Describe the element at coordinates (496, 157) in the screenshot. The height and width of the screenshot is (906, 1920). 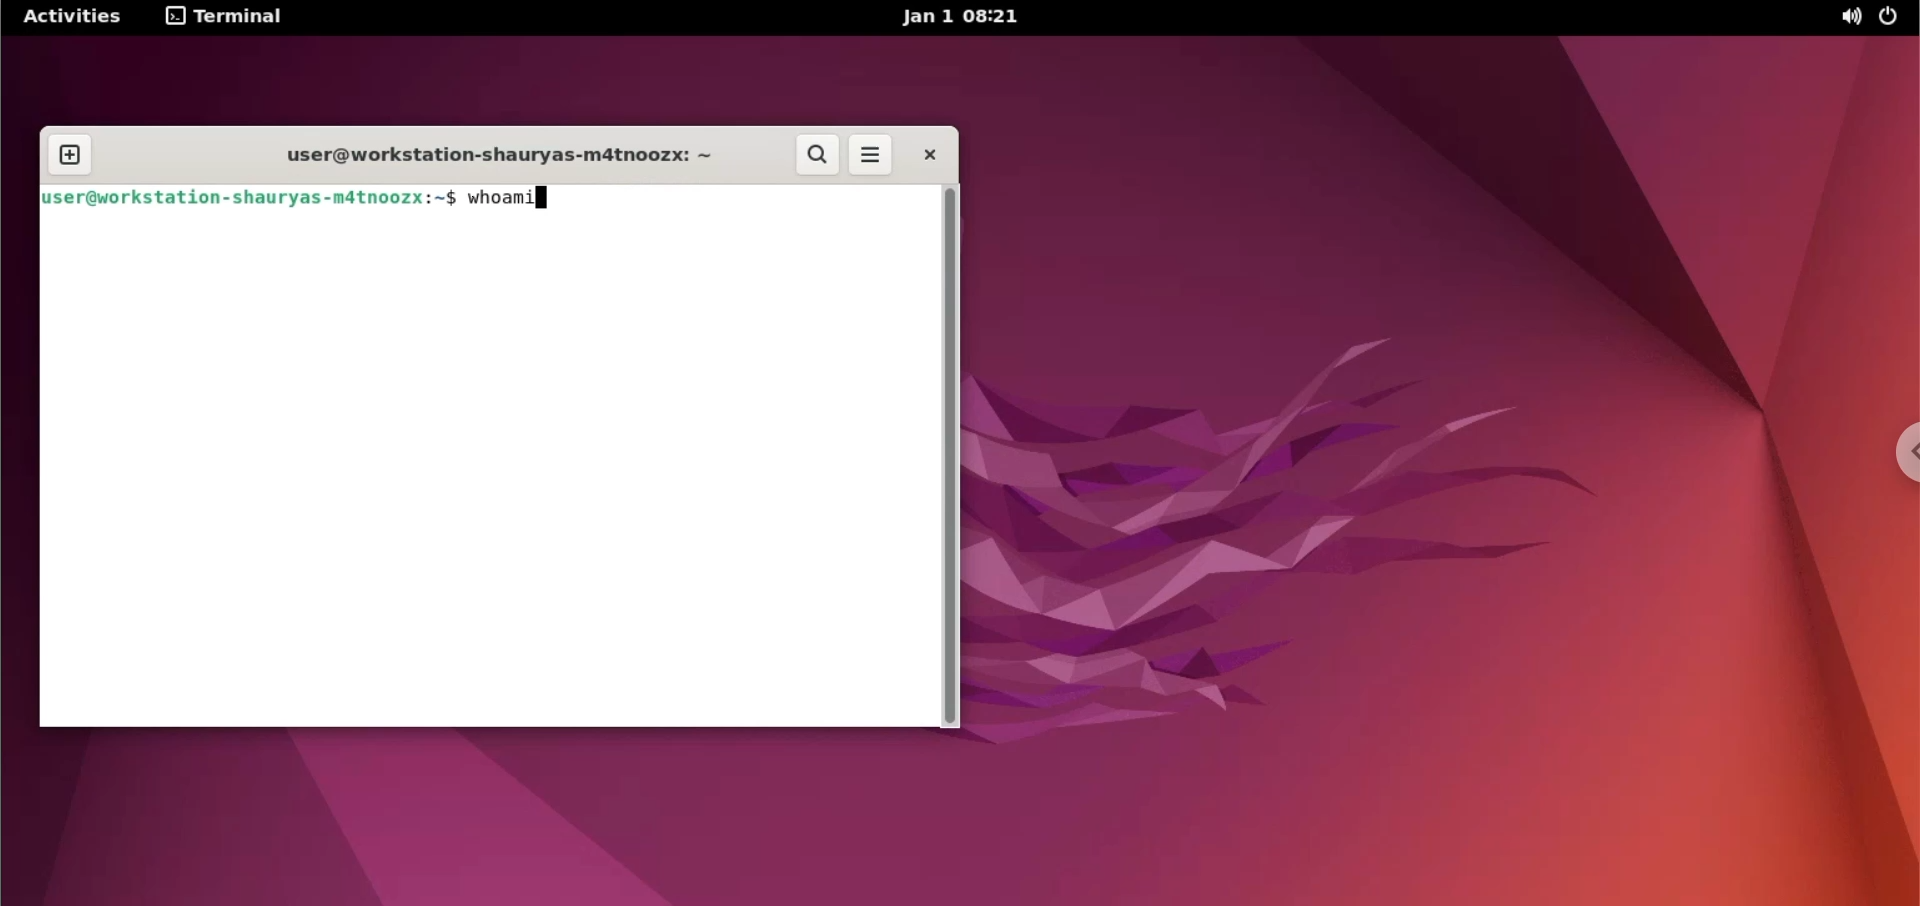
I see `user@workstation-shauryas-m4tnoozx: ~` at that location.